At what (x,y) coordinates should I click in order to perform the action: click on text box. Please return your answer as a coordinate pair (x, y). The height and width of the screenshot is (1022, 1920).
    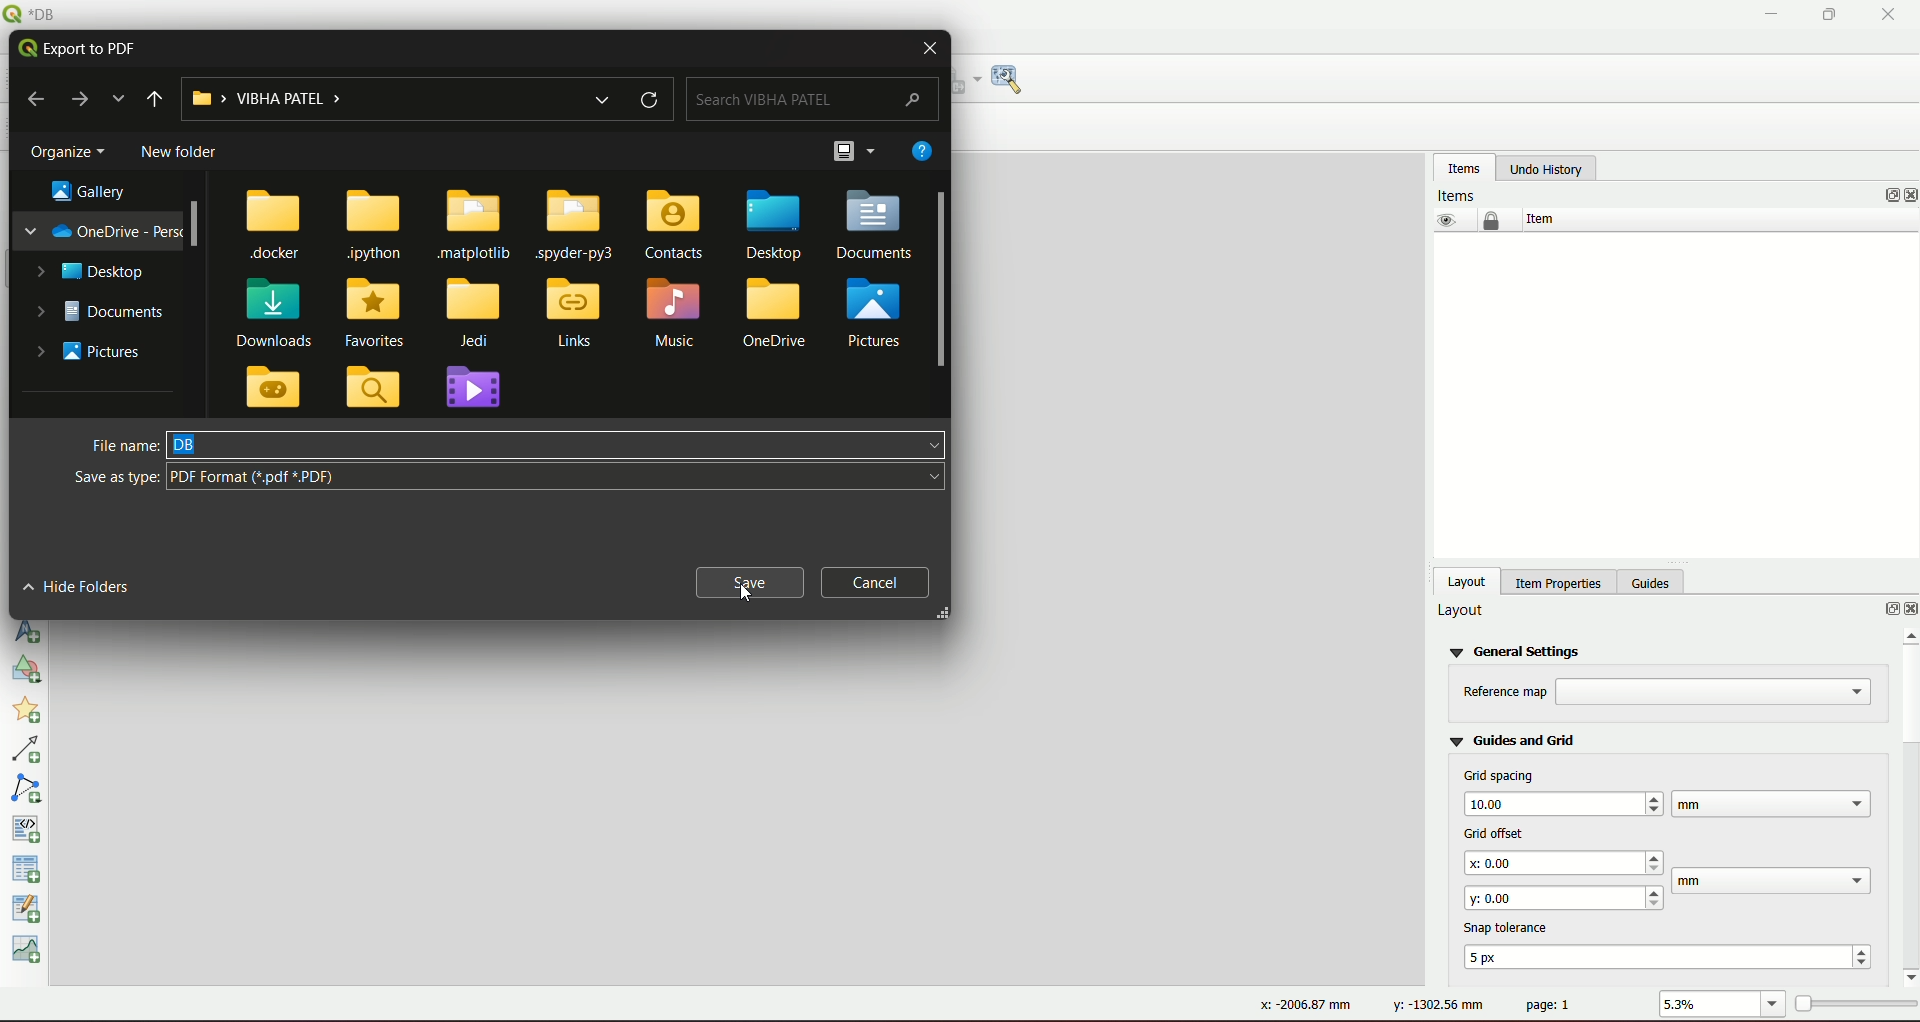
    Looking at the image, I should click on (1562, 802).